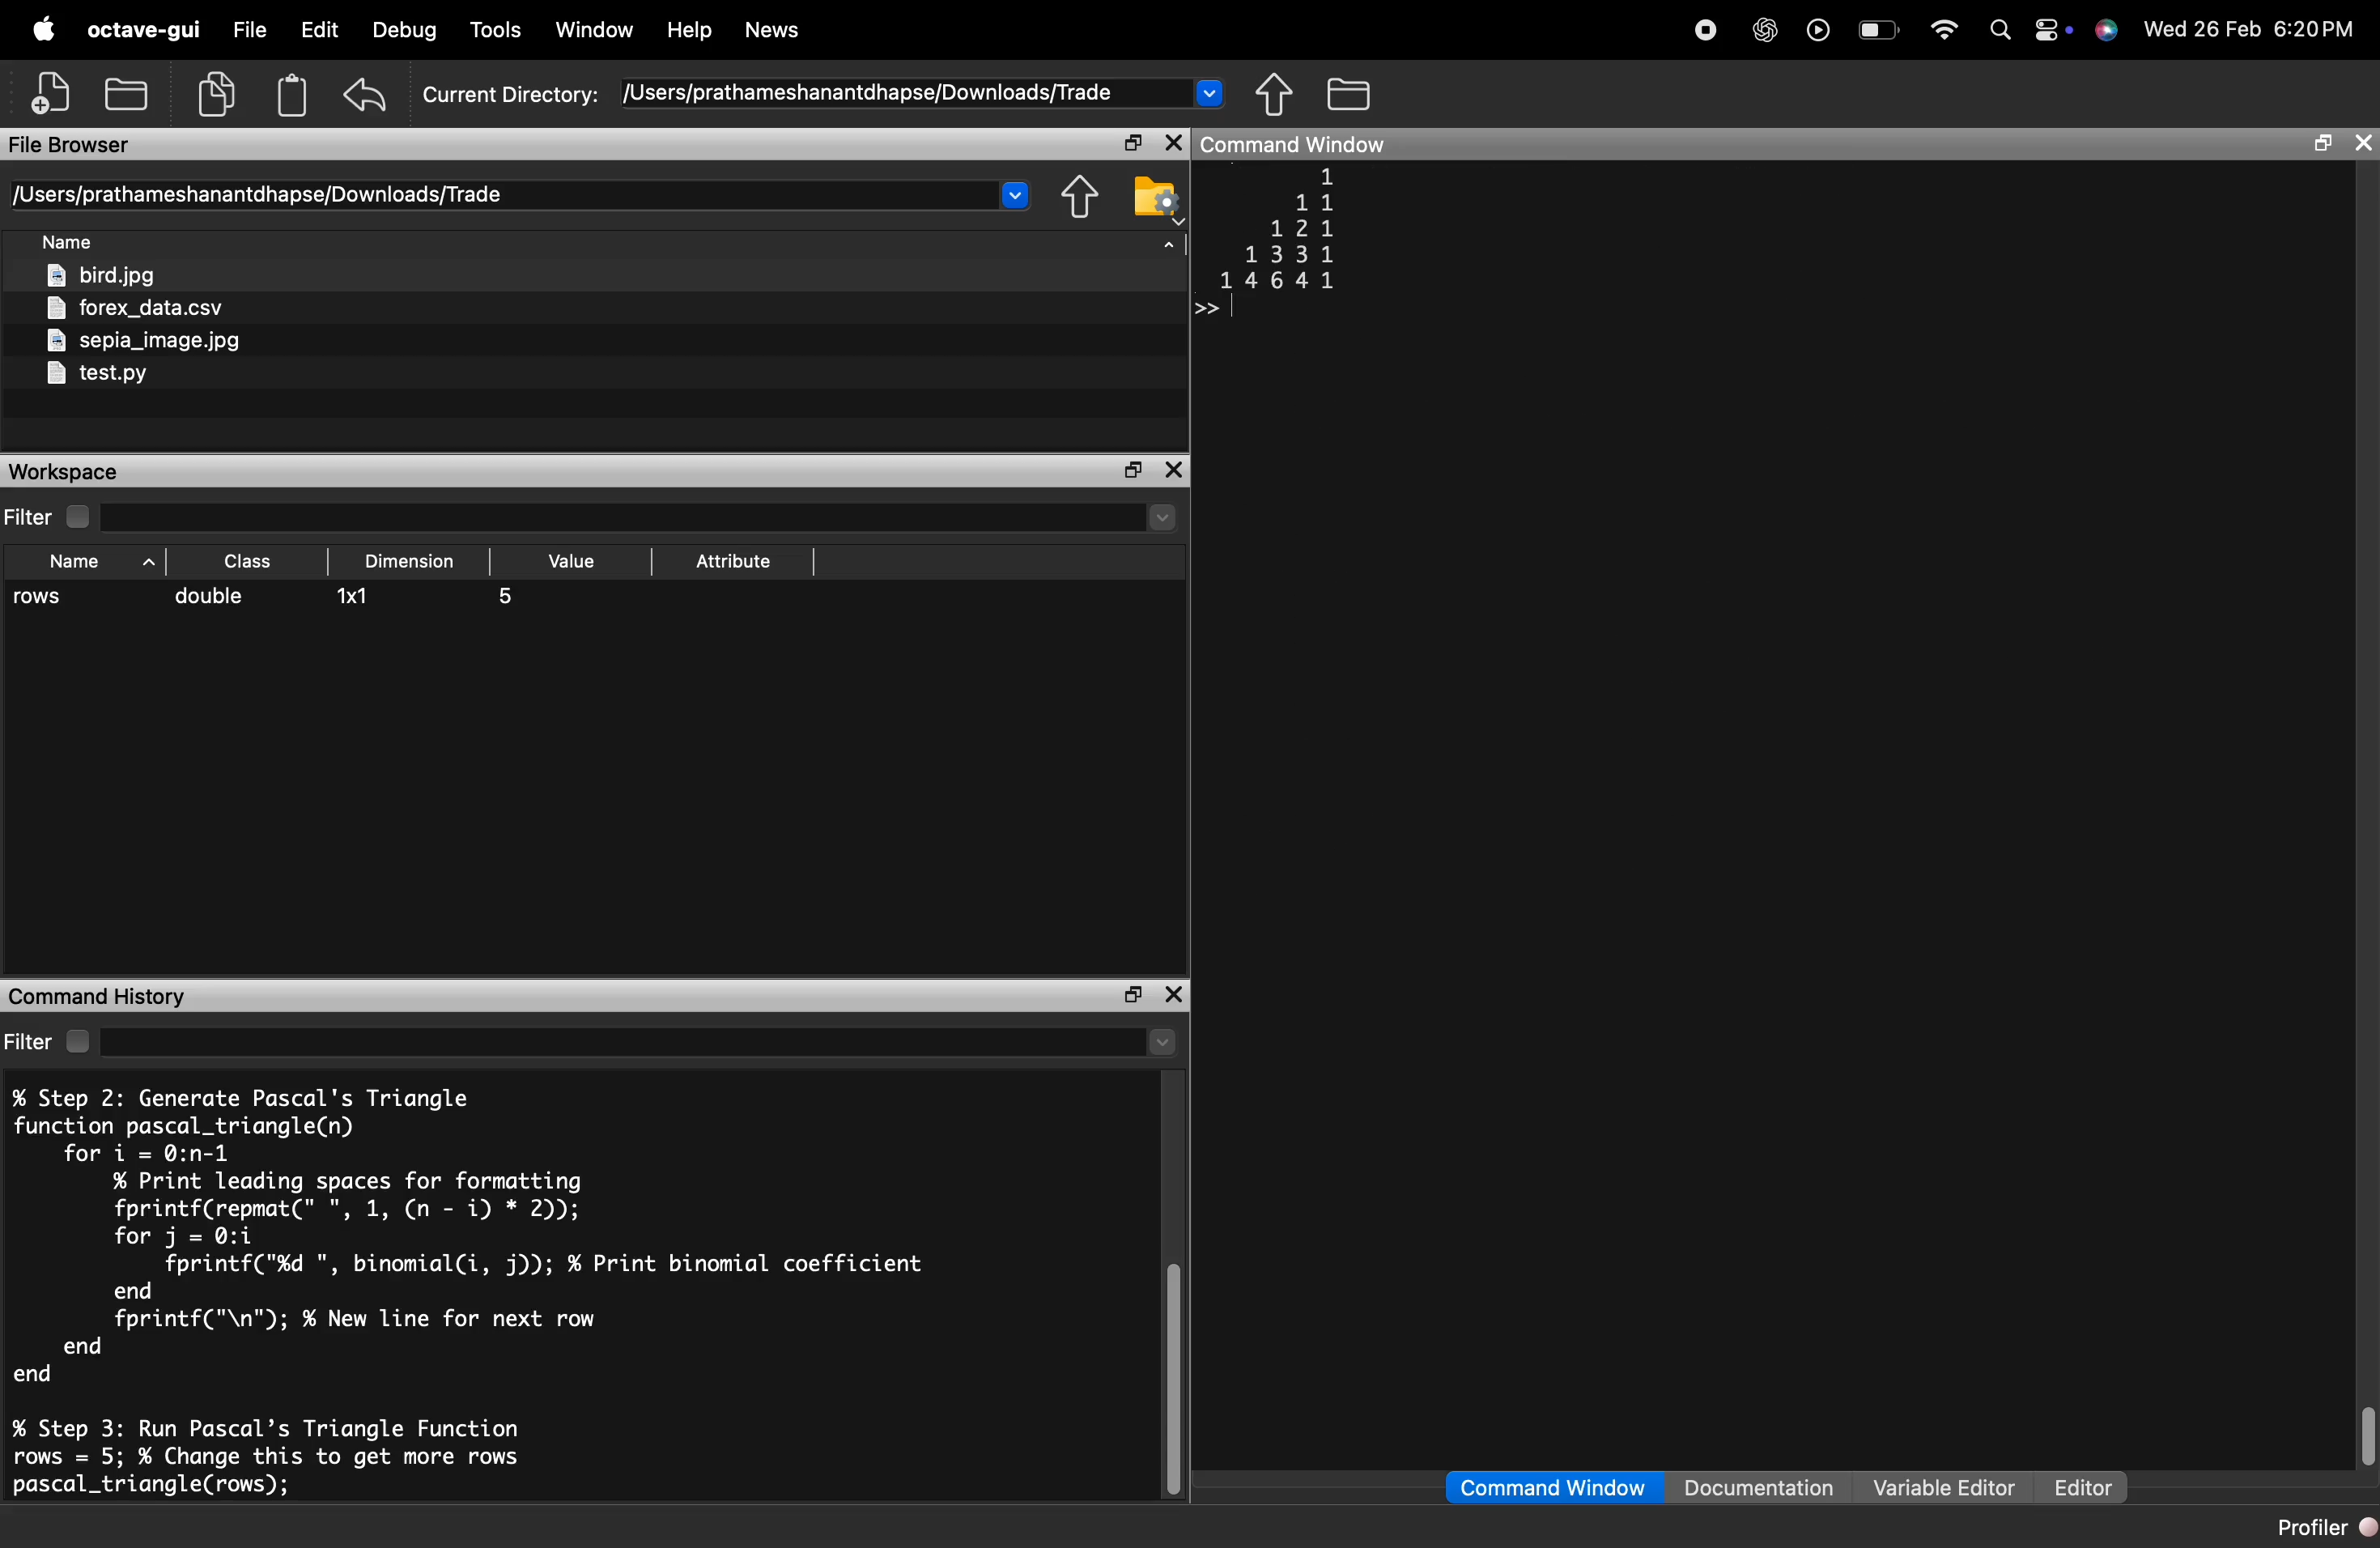 Image resolution: width=2380 pixels, height=1548 pixels. What do you see at coordinates (2365, 1433) in the screenshot?
I see `scroll bar` at bounding box center [2365, 1433].